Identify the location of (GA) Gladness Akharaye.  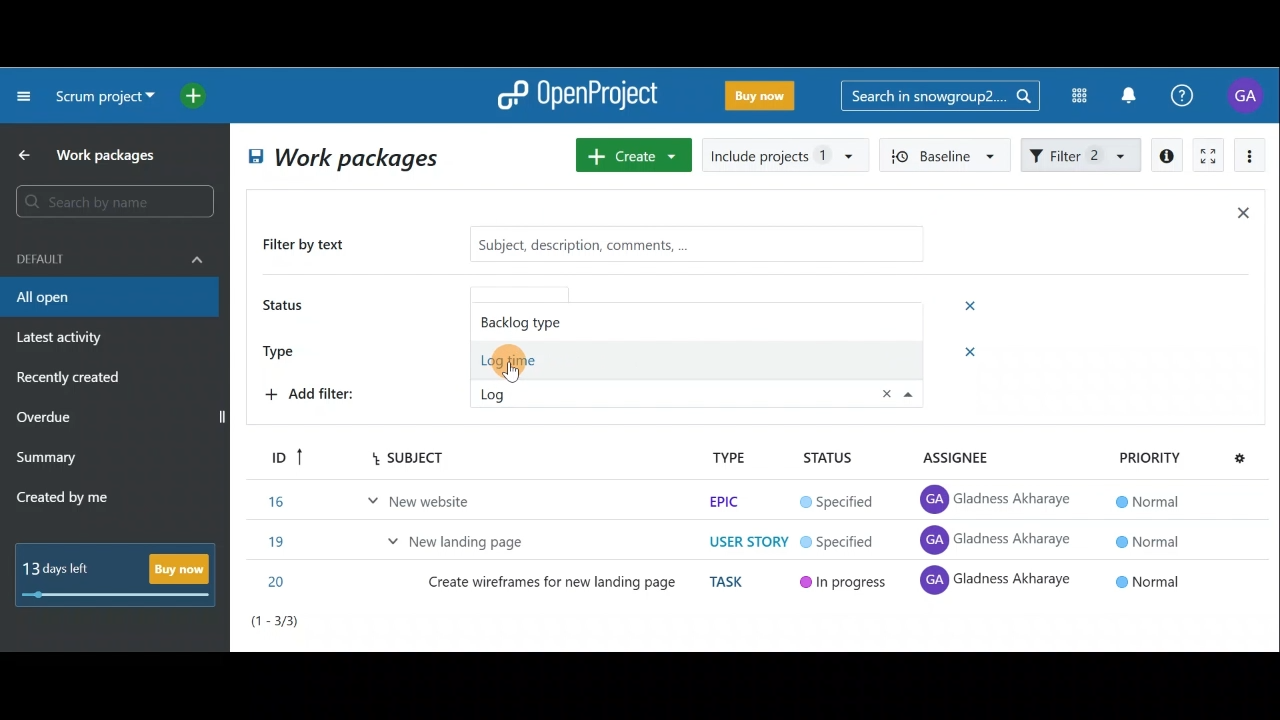
(999, 500).